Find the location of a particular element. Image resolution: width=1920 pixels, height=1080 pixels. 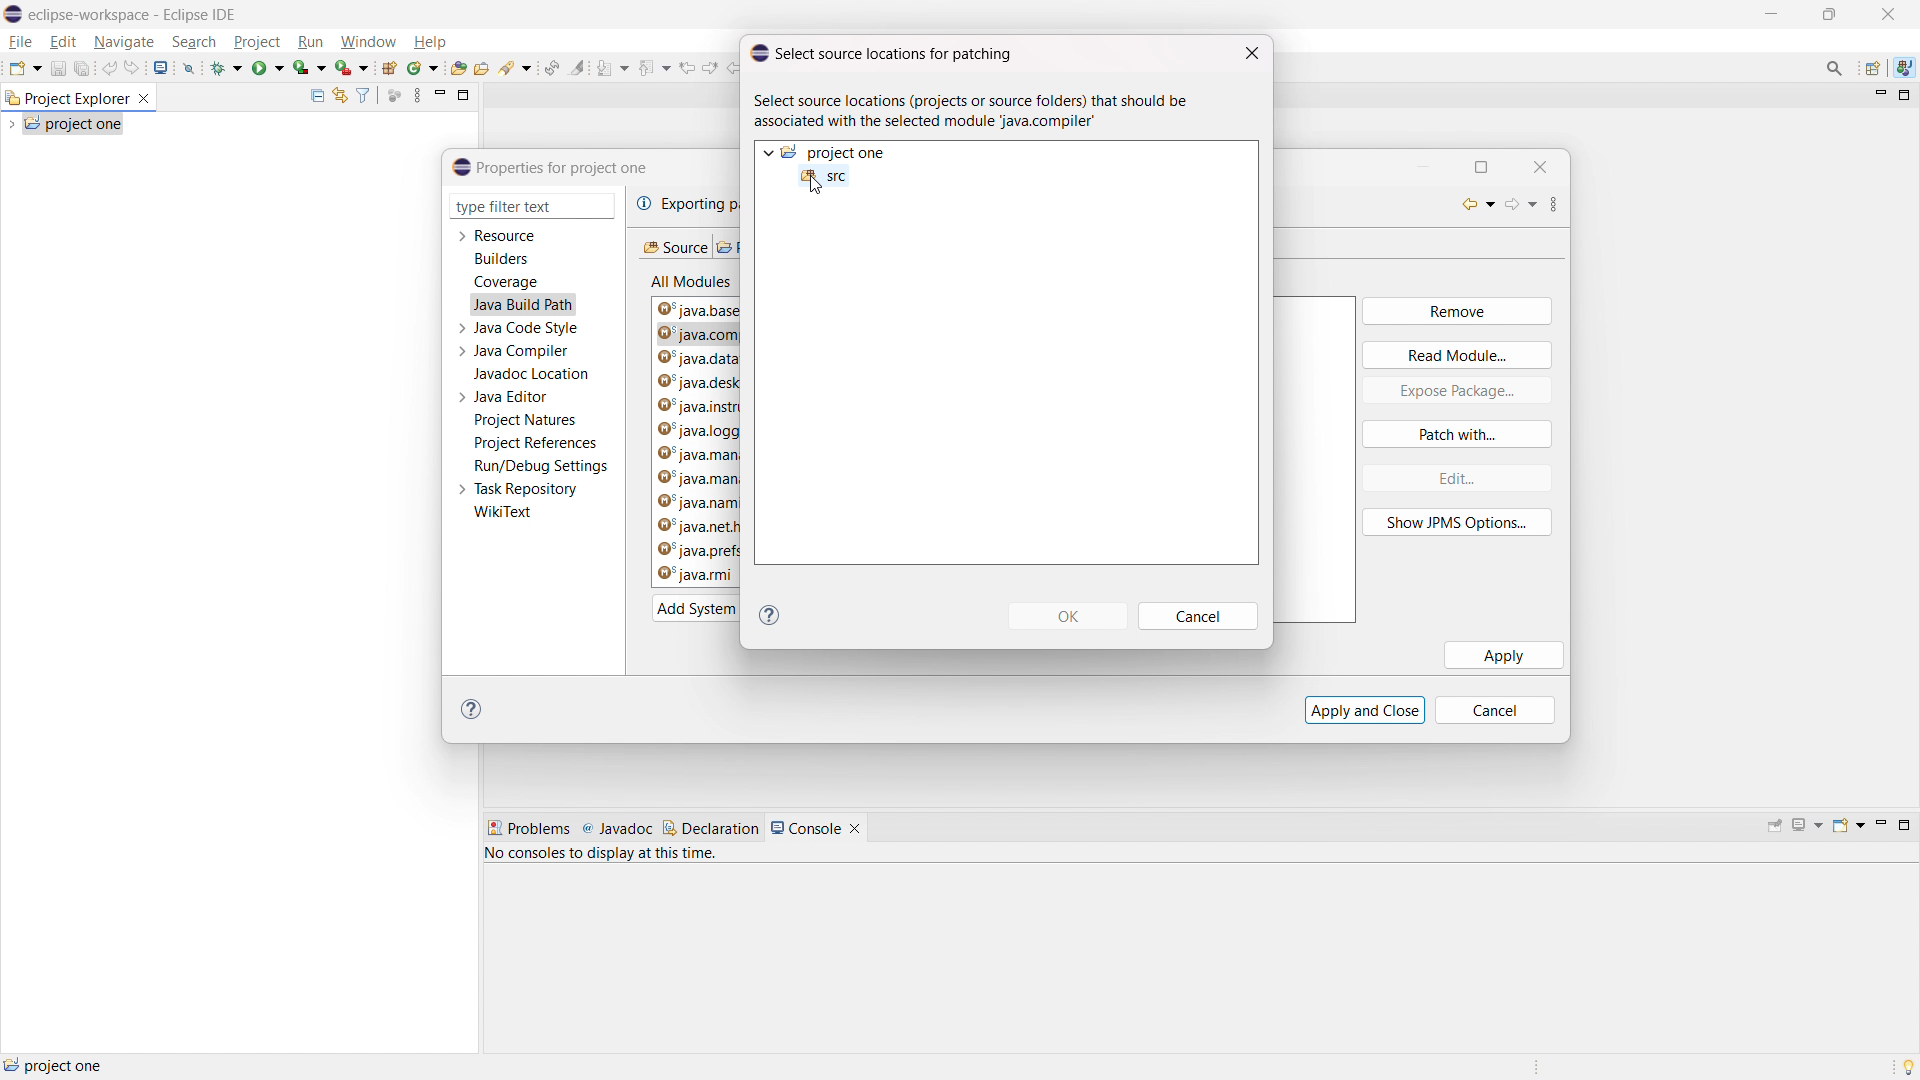

expand resource is located at coordinates (461, 237).